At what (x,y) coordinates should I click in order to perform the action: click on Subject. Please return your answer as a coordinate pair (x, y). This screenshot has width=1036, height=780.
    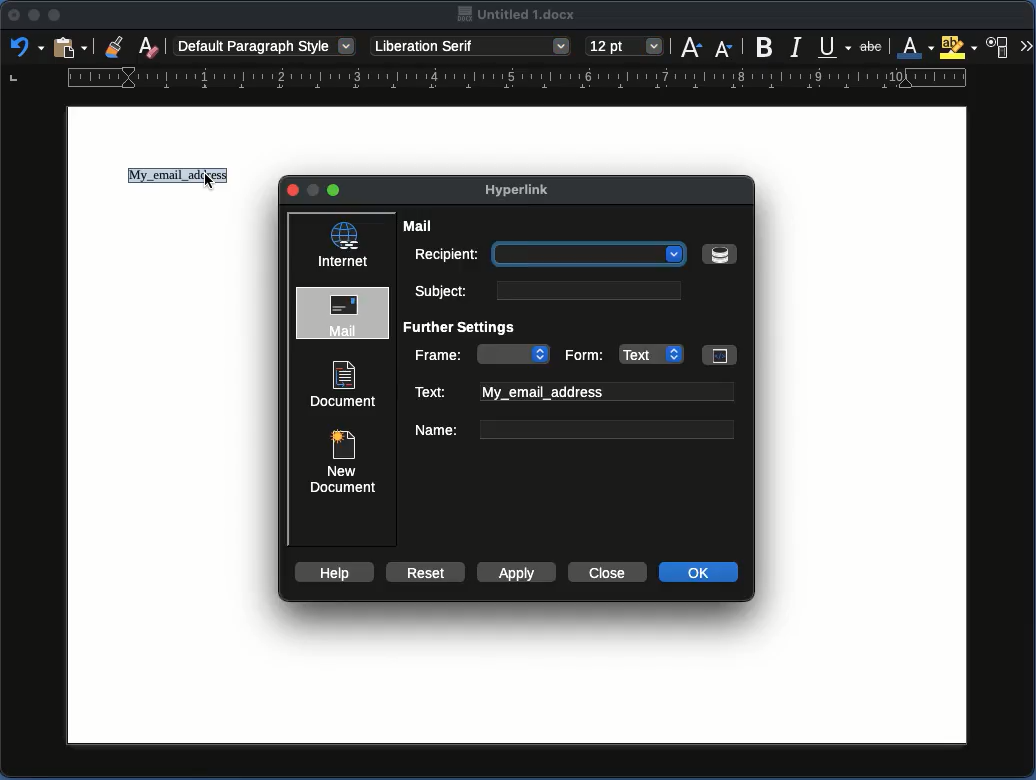
    Looking at the image, I should click on (544, 290).